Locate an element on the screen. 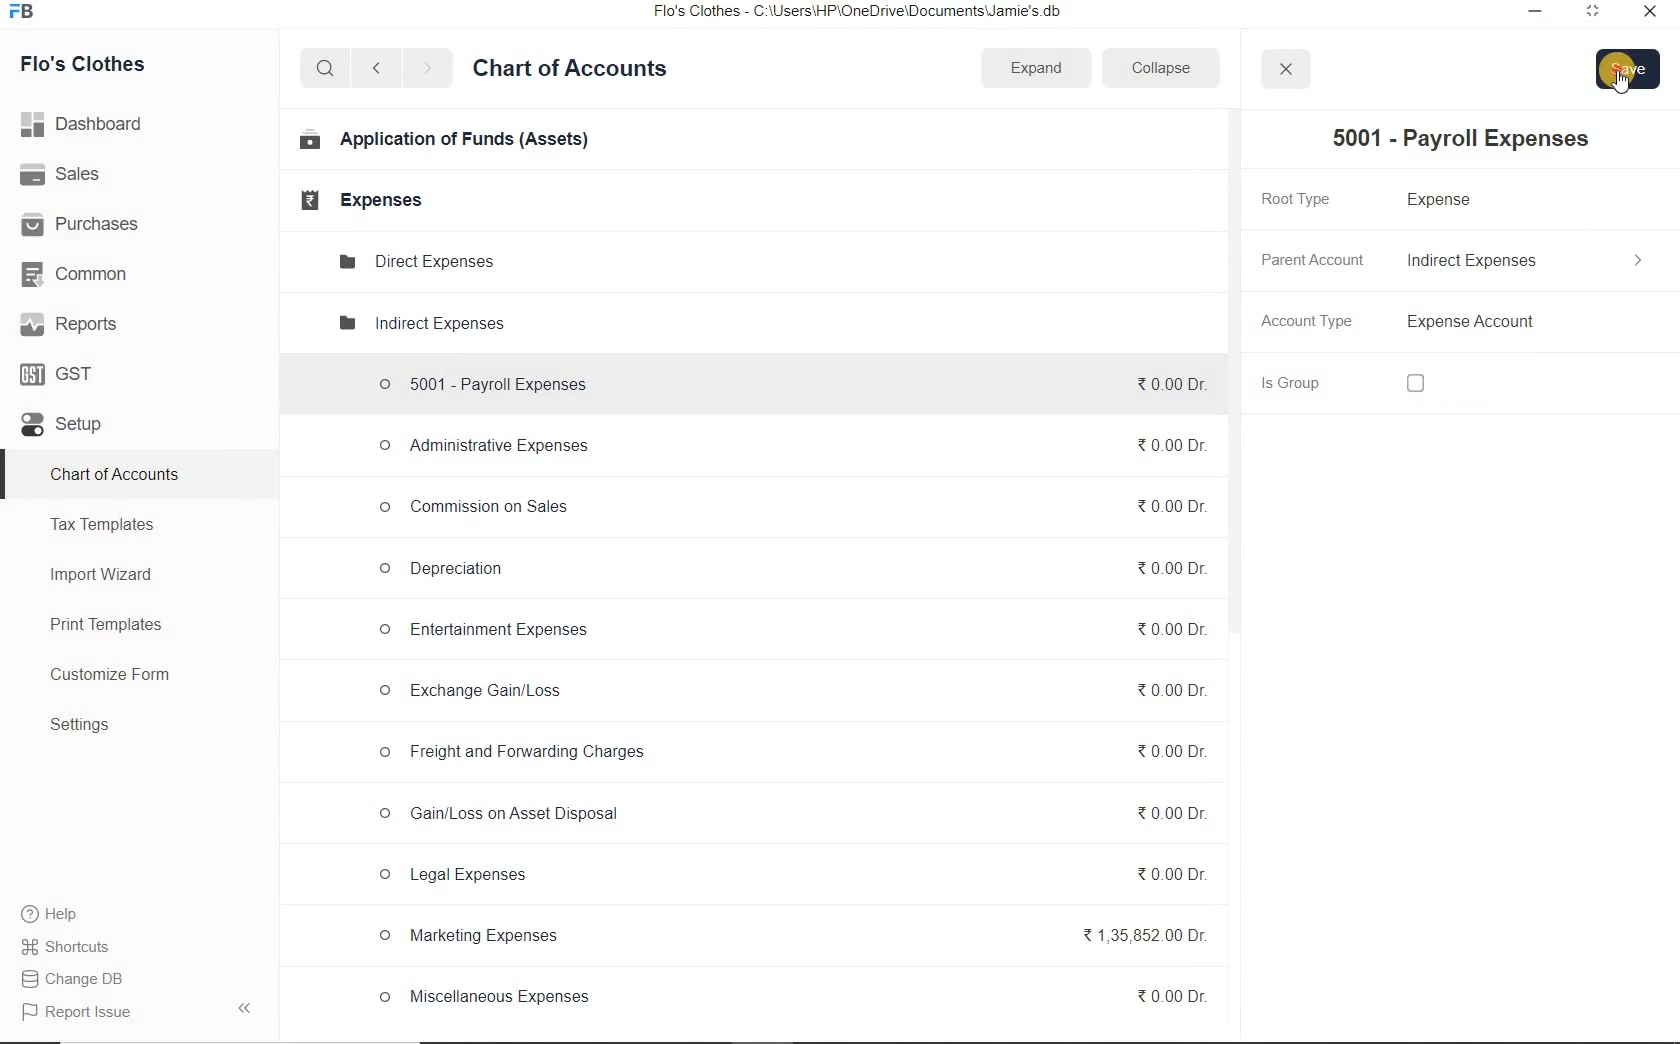 This screenshot has height=1044, width=1680. minimize is located at coordinates (1536, 13).